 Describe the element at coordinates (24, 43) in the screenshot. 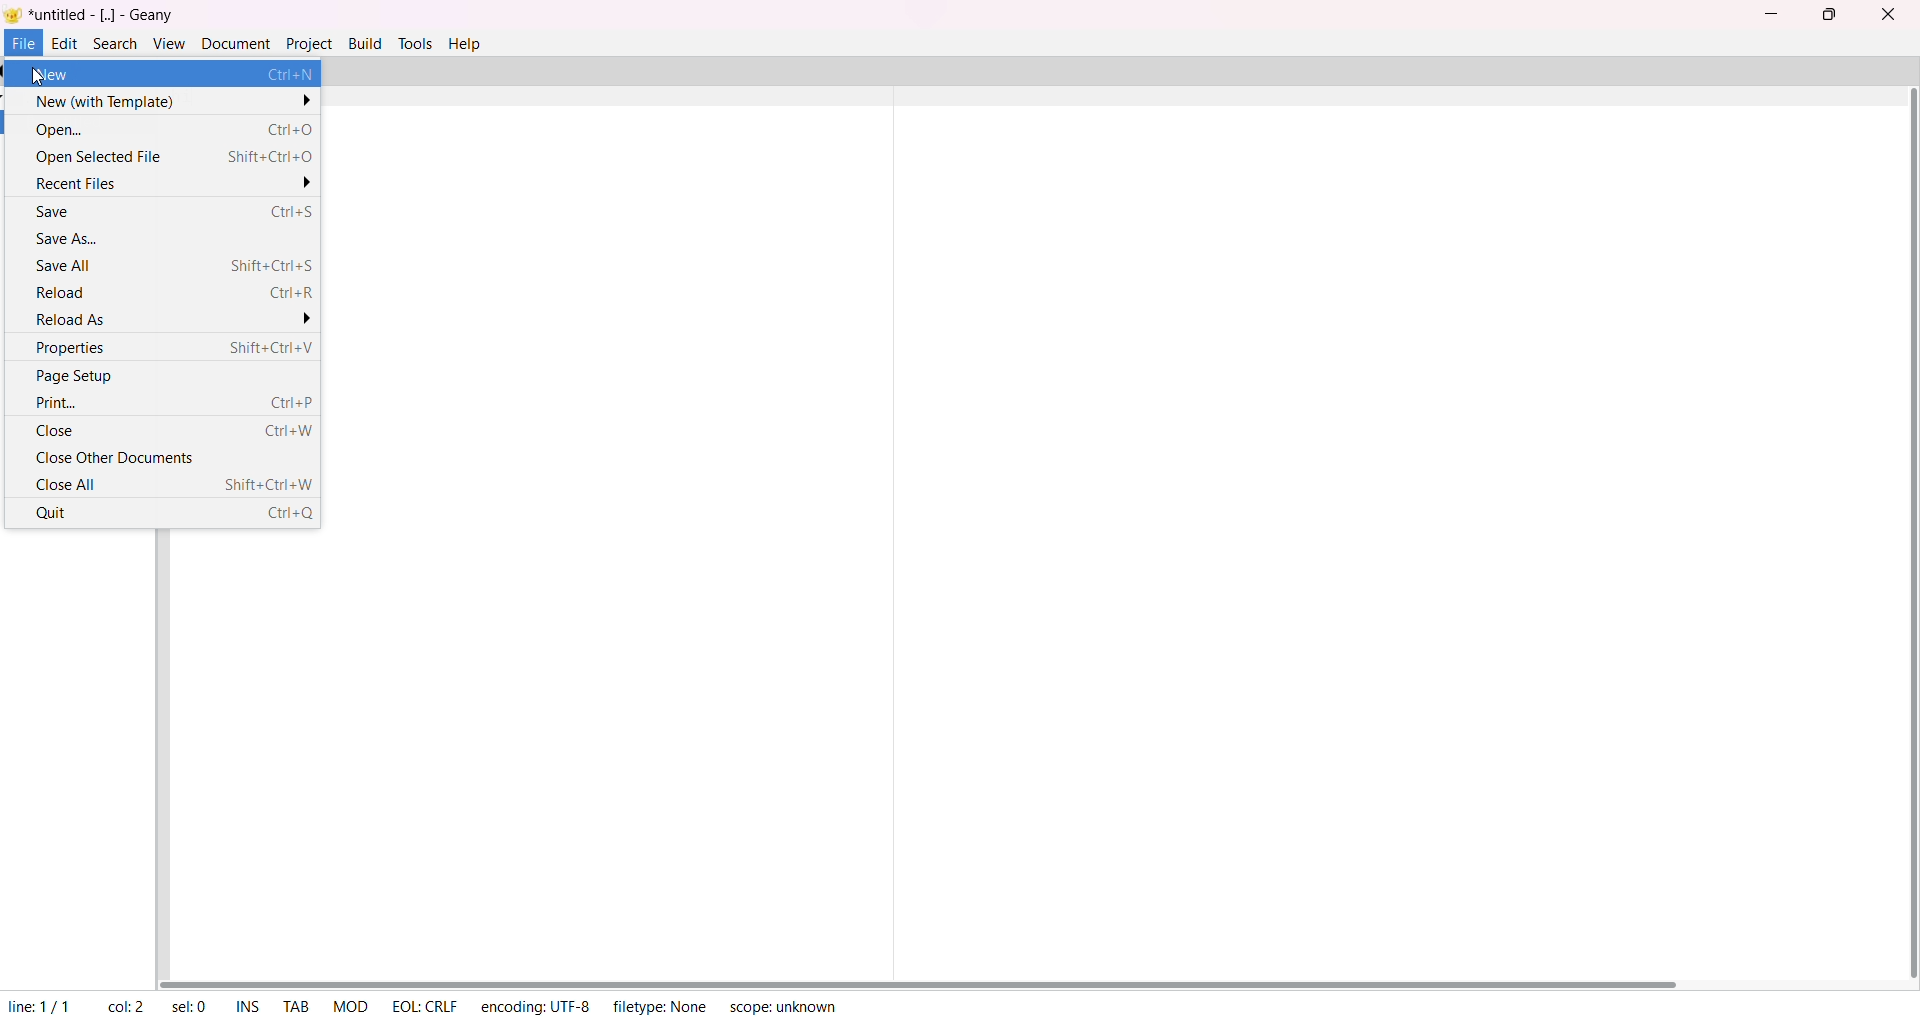

I see `file` at that location.